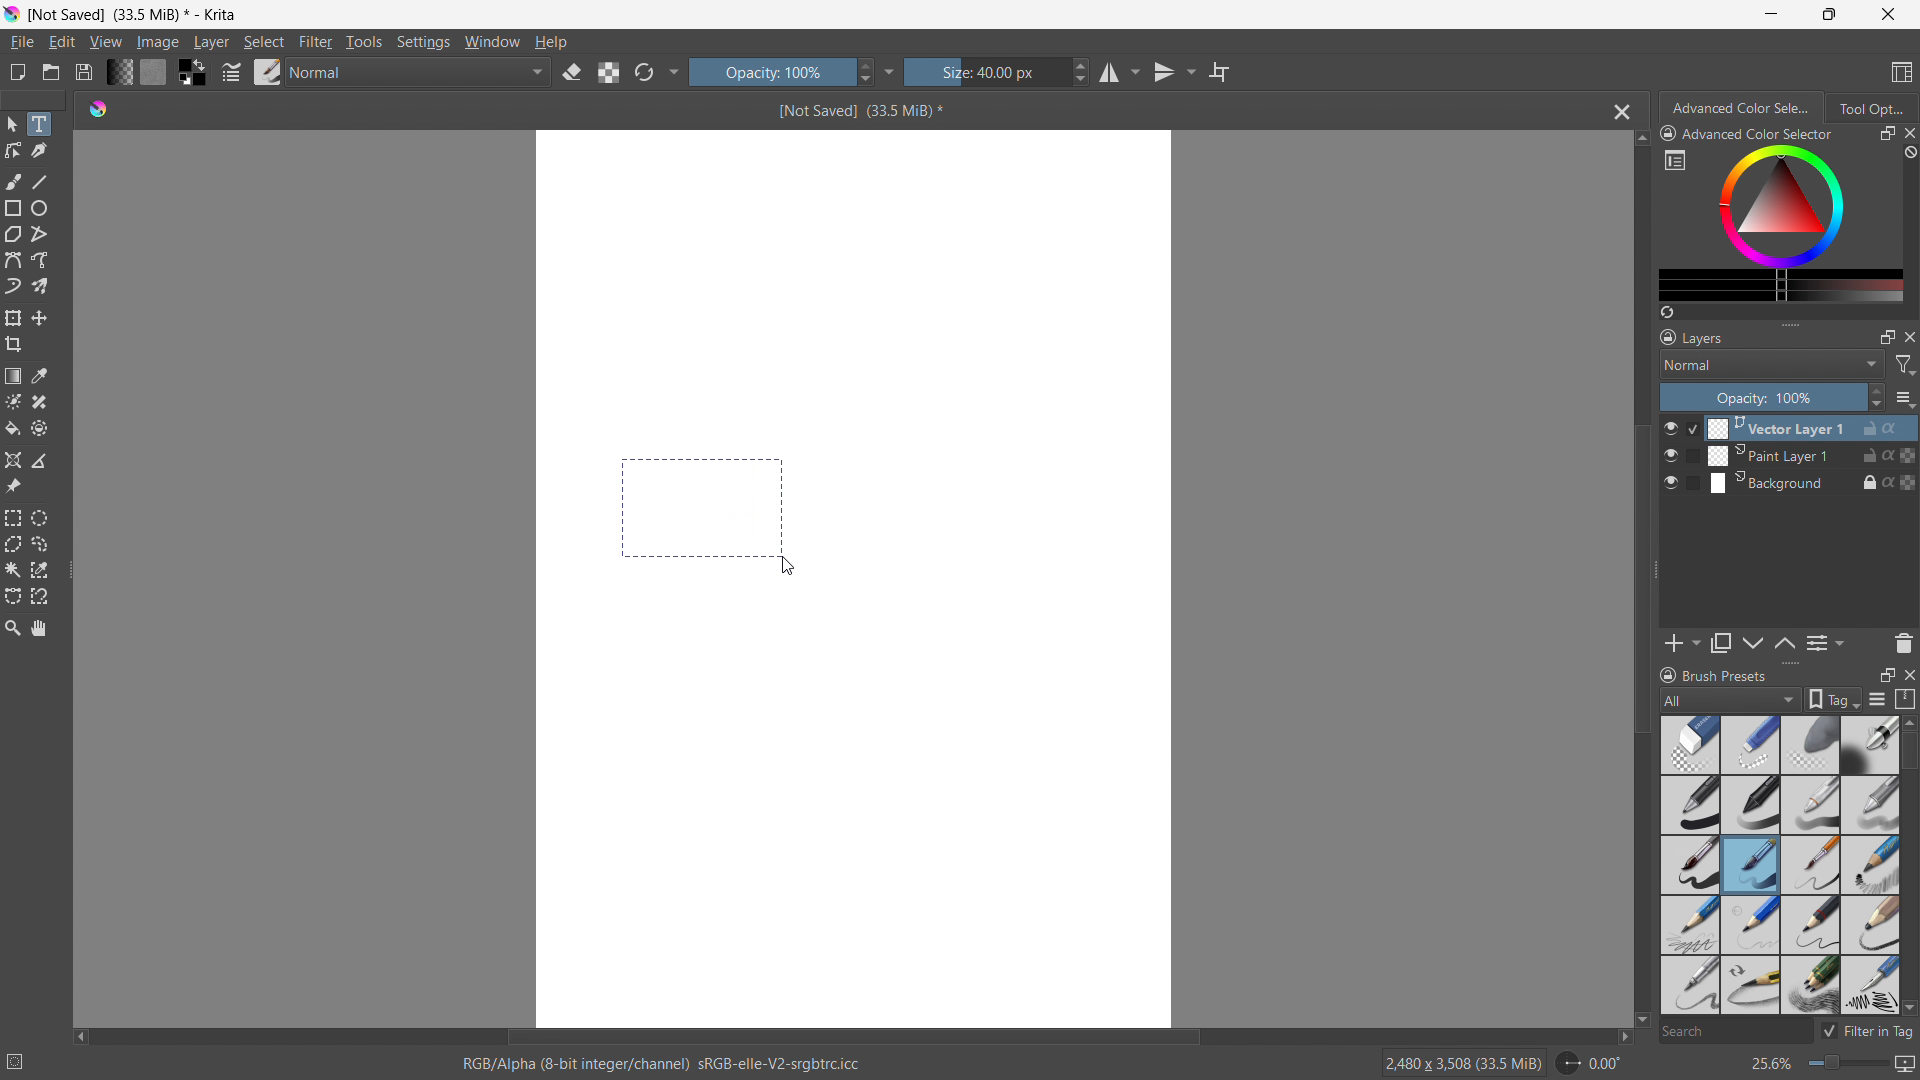  What do you see at coordinates (1618, 1037) in the screenshot?
I see `scroll right` at bounding box center [1618, 1037].